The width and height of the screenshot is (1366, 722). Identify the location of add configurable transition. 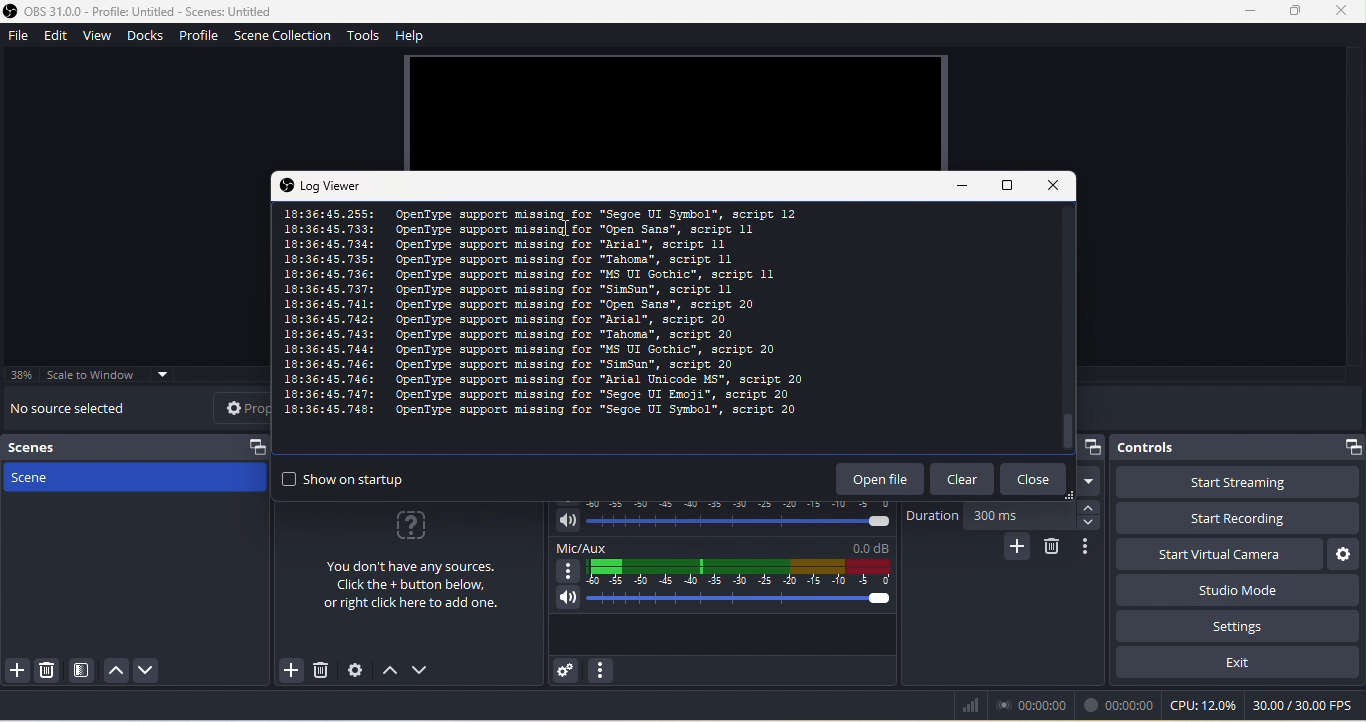
(1016, 548).